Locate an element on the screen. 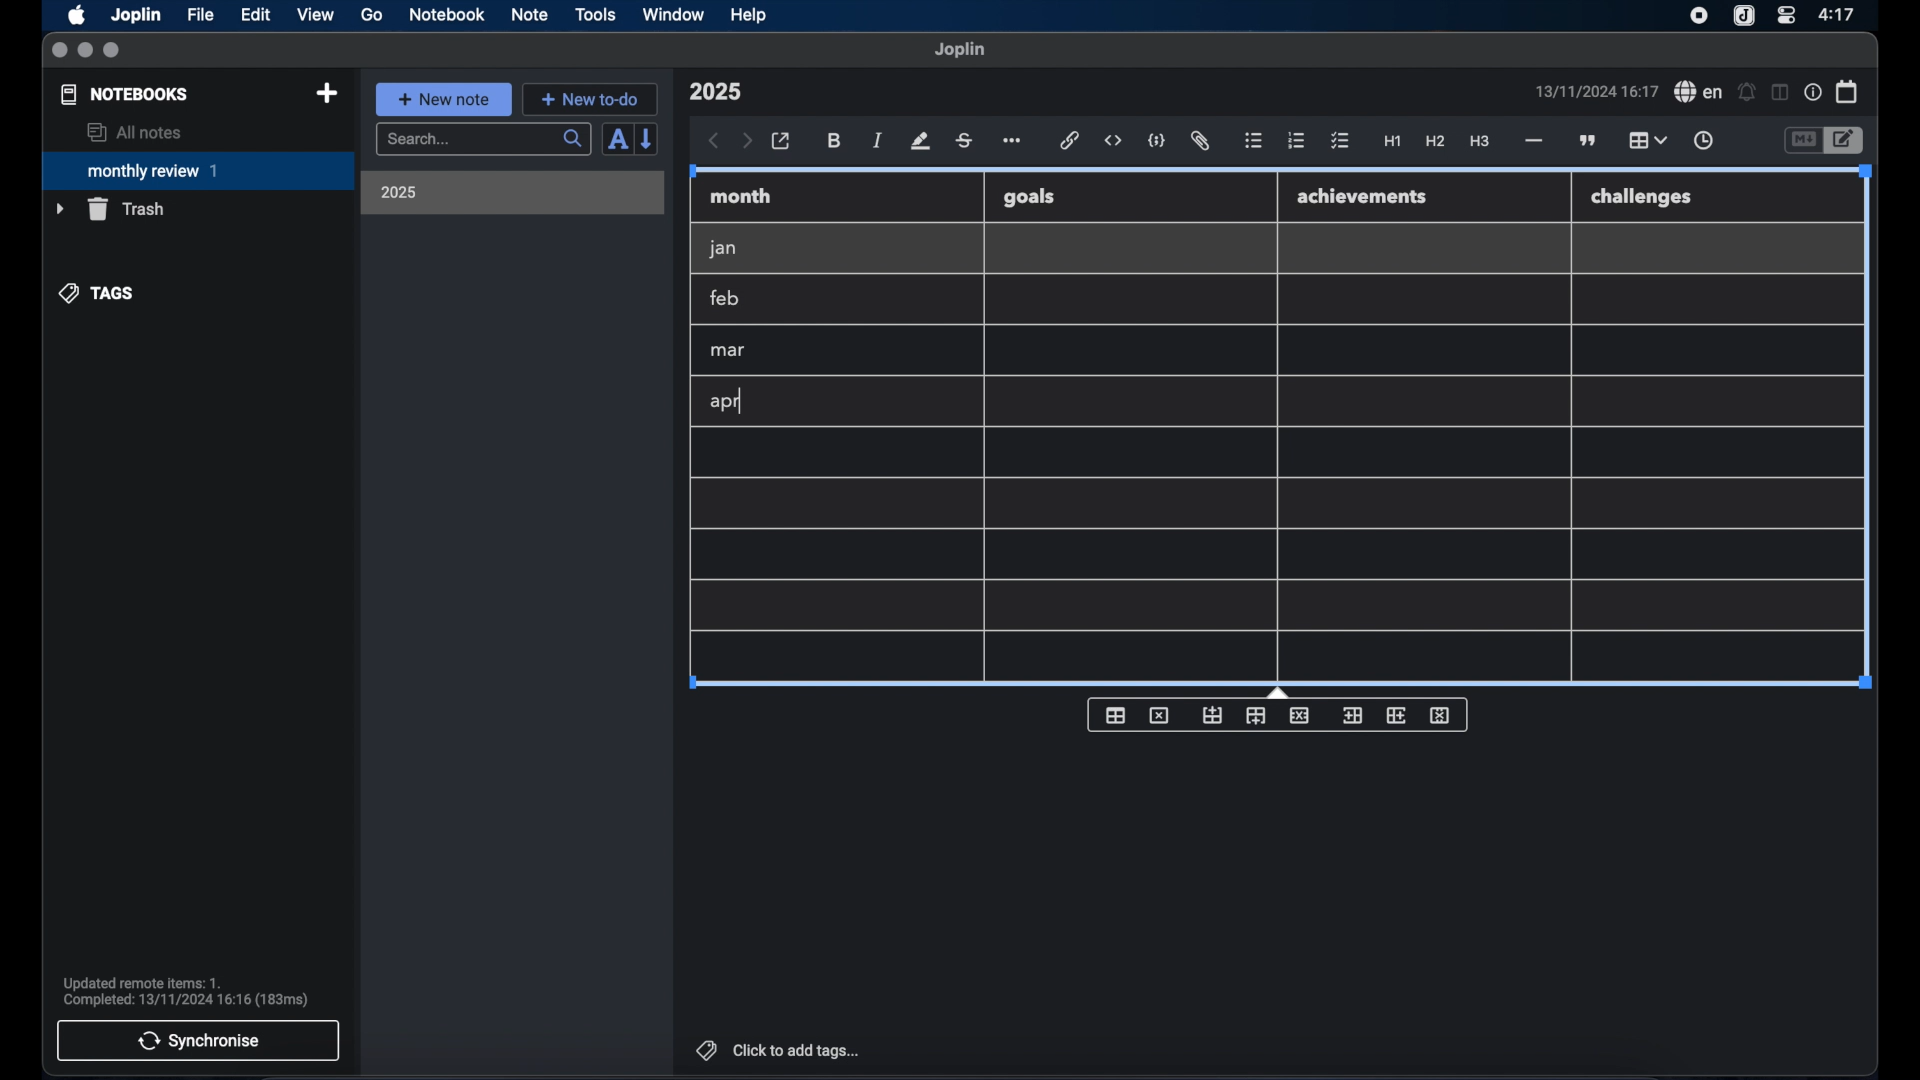 This screenshot has height=1080, width=1920. 2025 is located at coordinates (399, 192).